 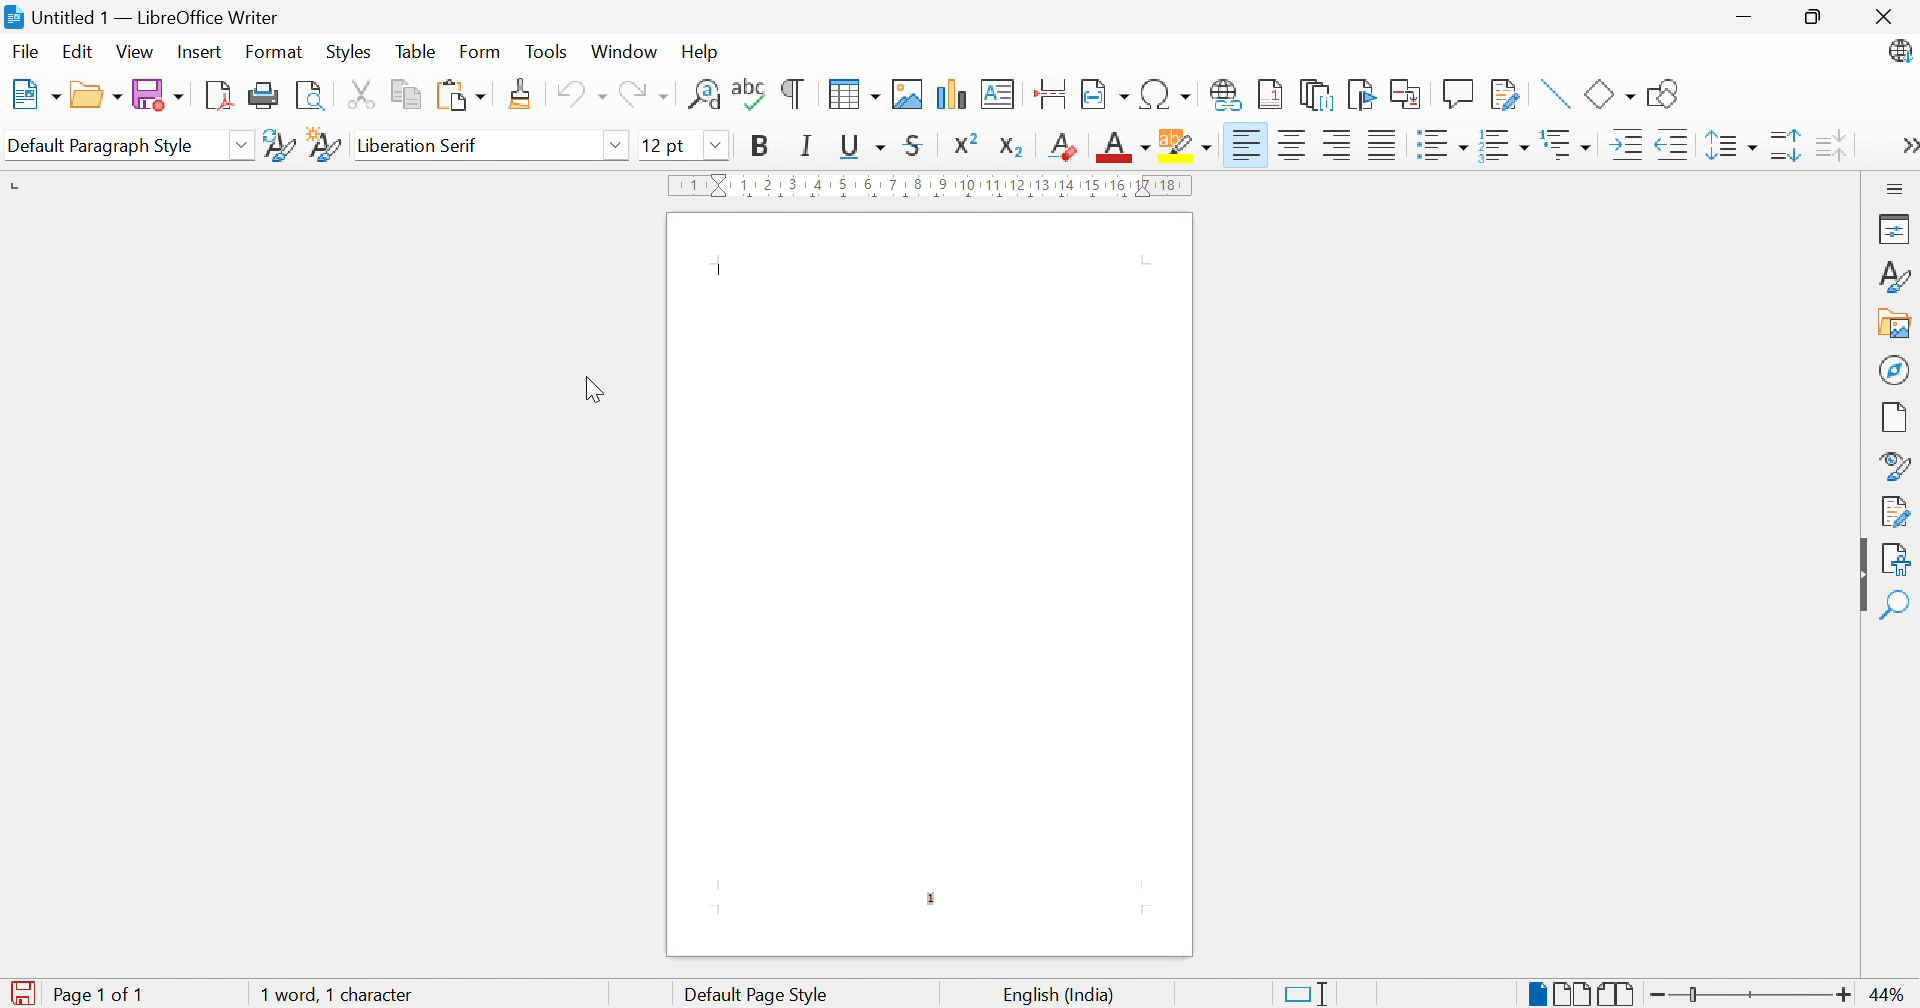 What do you see at coordinates (1440, 145) in the screenshot?
I see `Toggle unordered list` at bounding box center [1440, 145].